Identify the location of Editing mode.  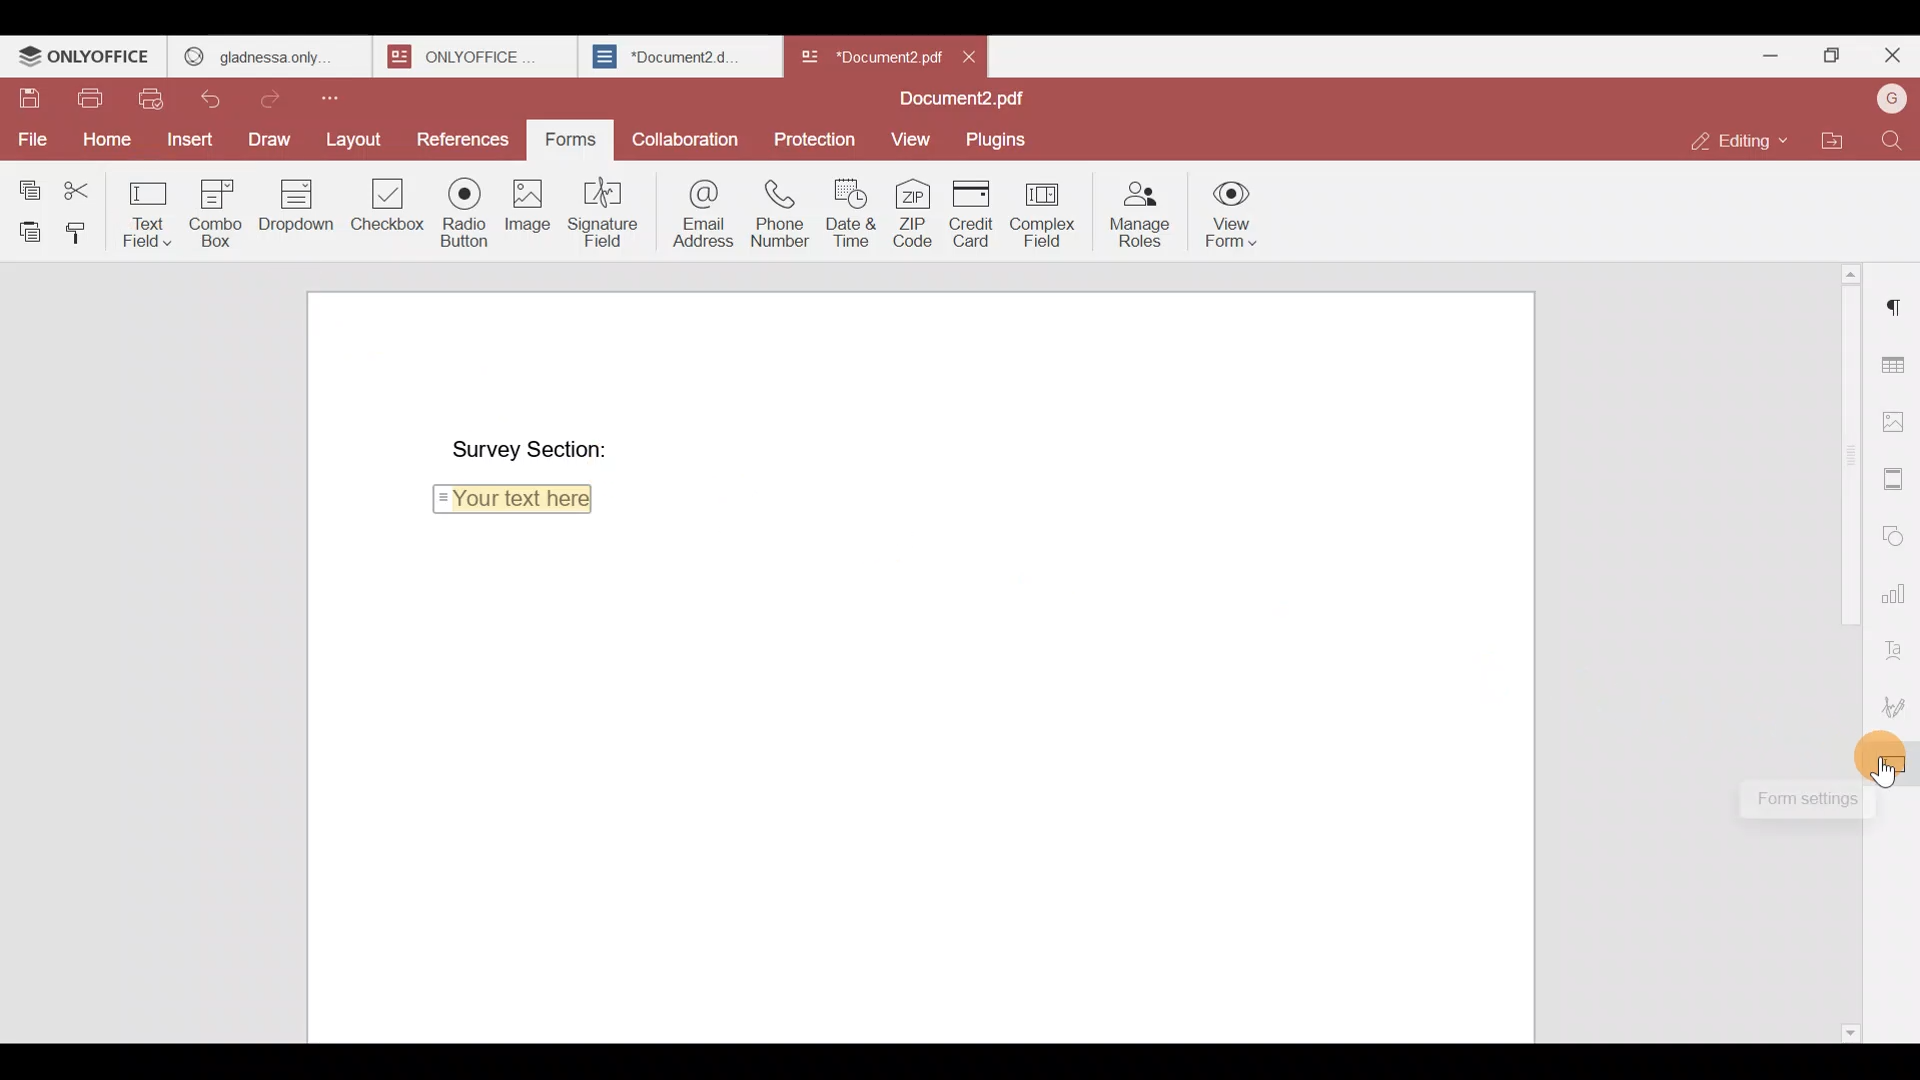
(1742, 135).